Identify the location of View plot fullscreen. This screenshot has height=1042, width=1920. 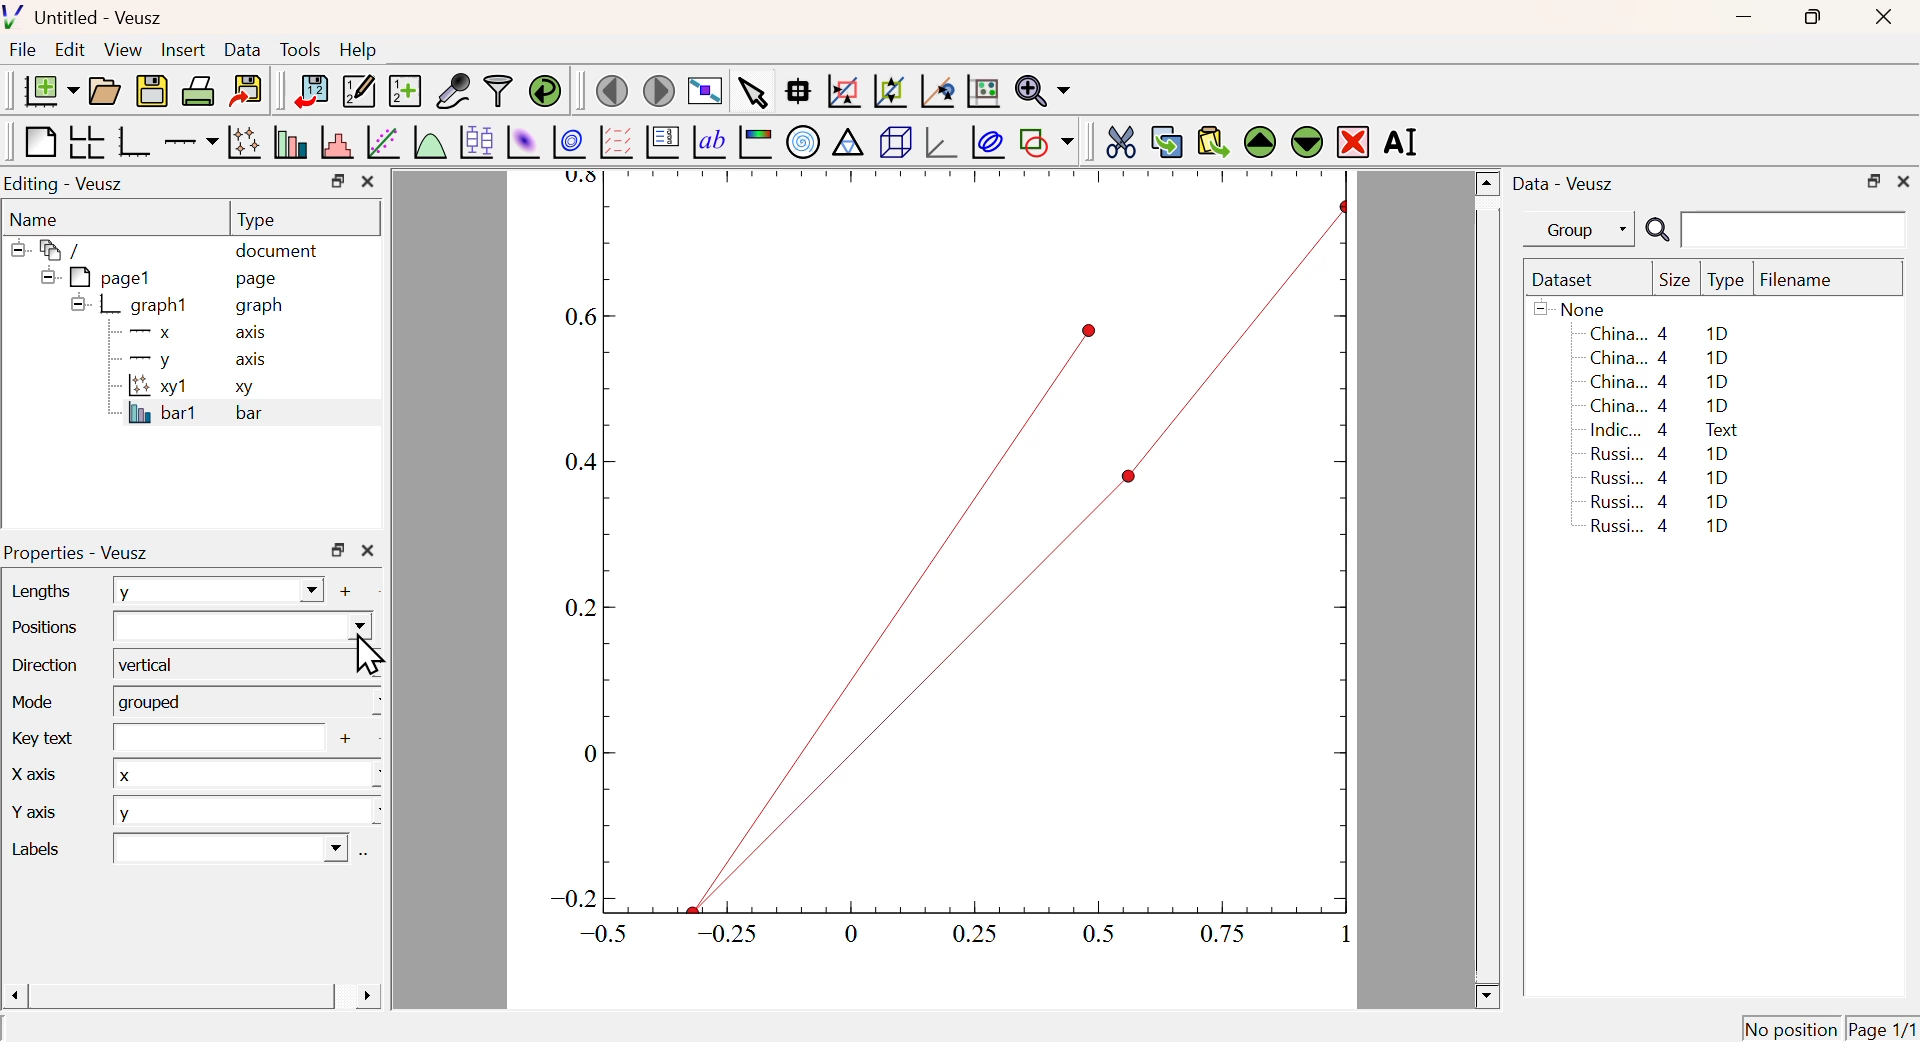
(702, 93).